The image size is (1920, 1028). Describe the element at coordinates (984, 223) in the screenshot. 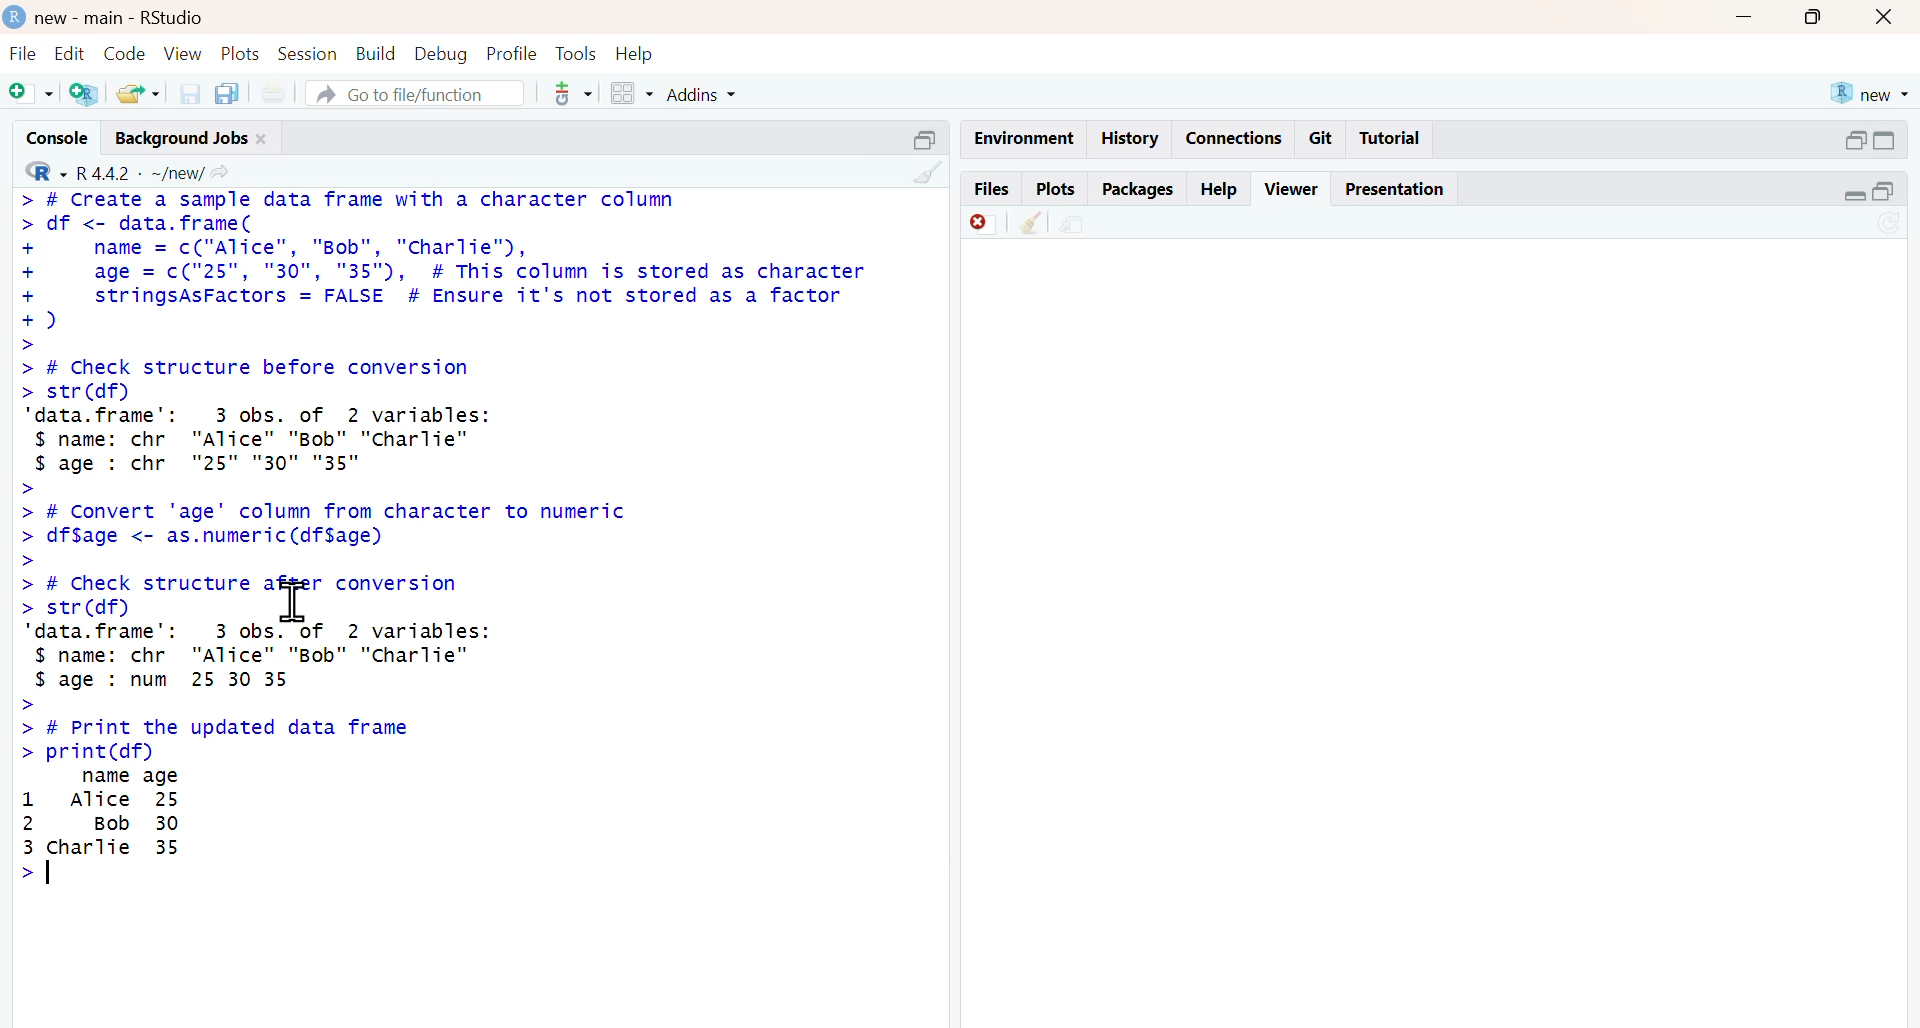

I see `Discard ` at that location.